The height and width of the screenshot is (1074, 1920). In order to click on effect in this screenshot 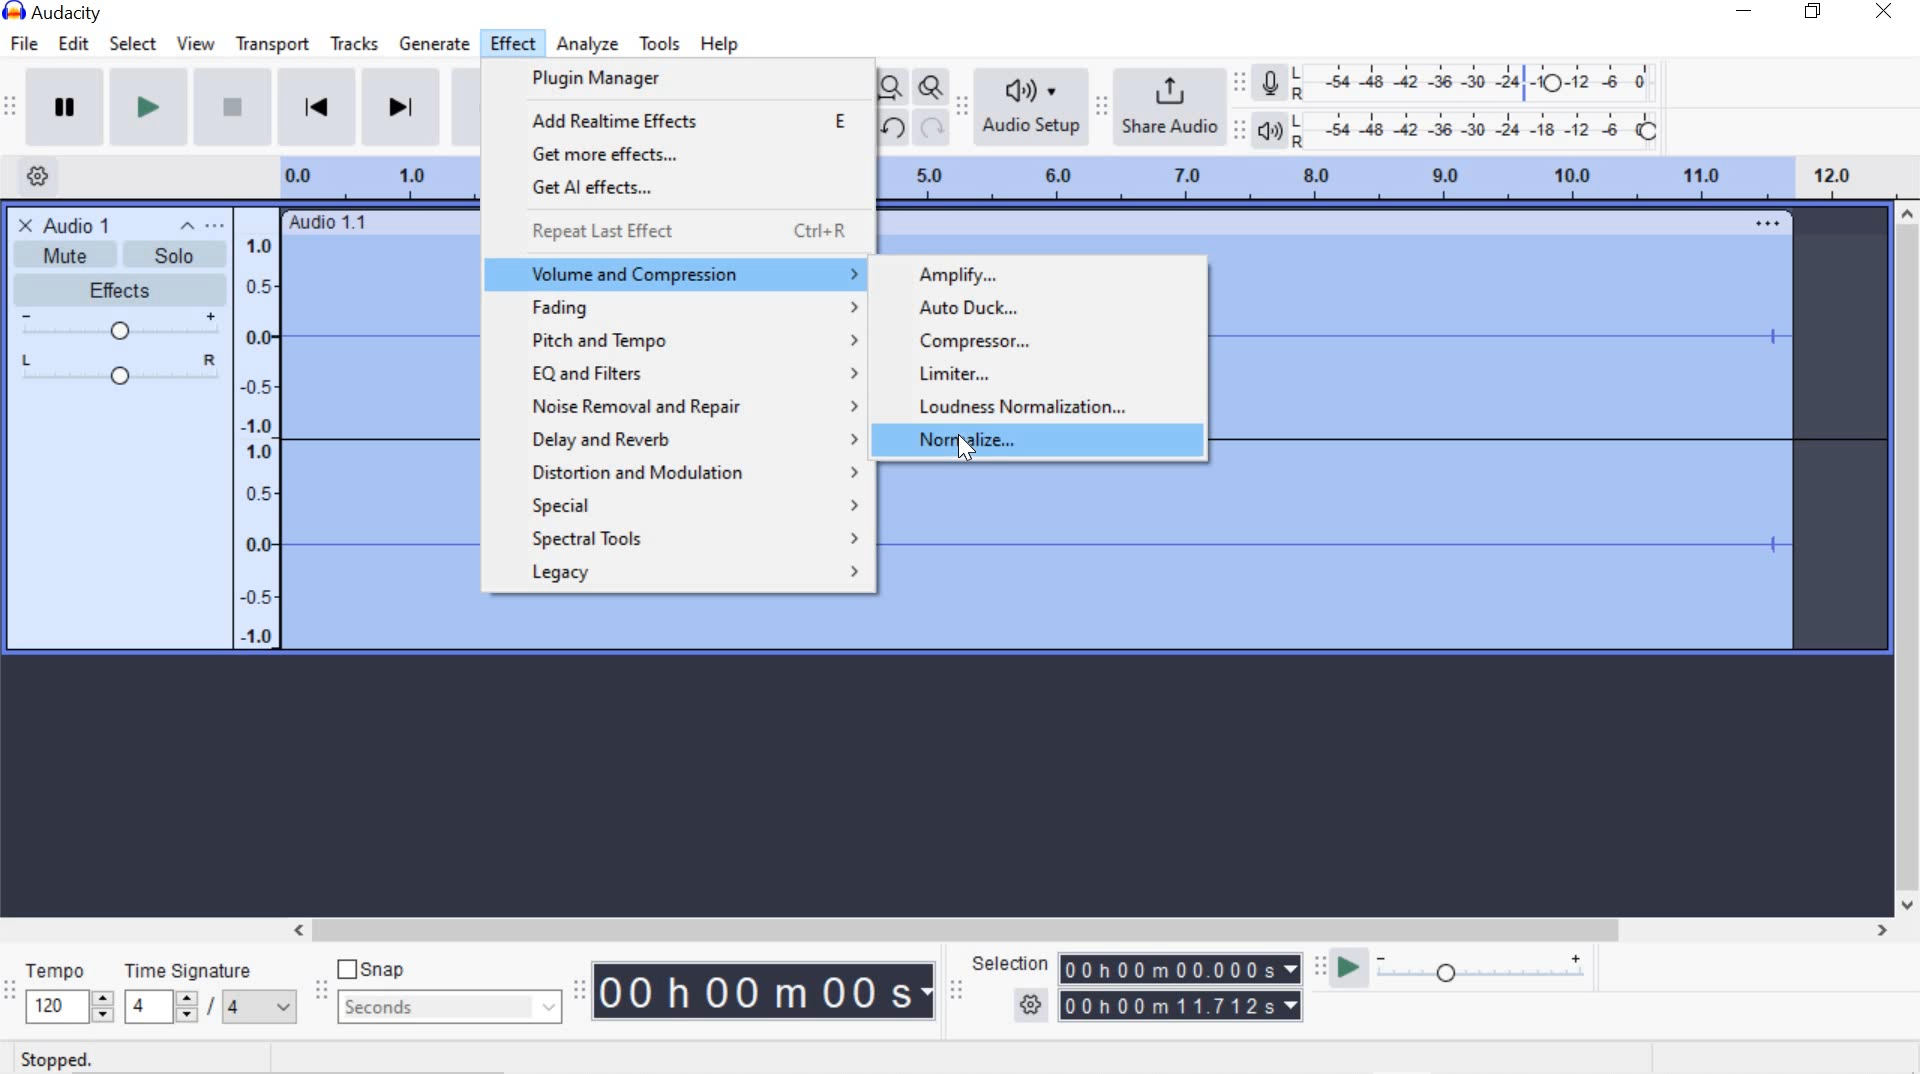, I will do `click(515, 44)`.